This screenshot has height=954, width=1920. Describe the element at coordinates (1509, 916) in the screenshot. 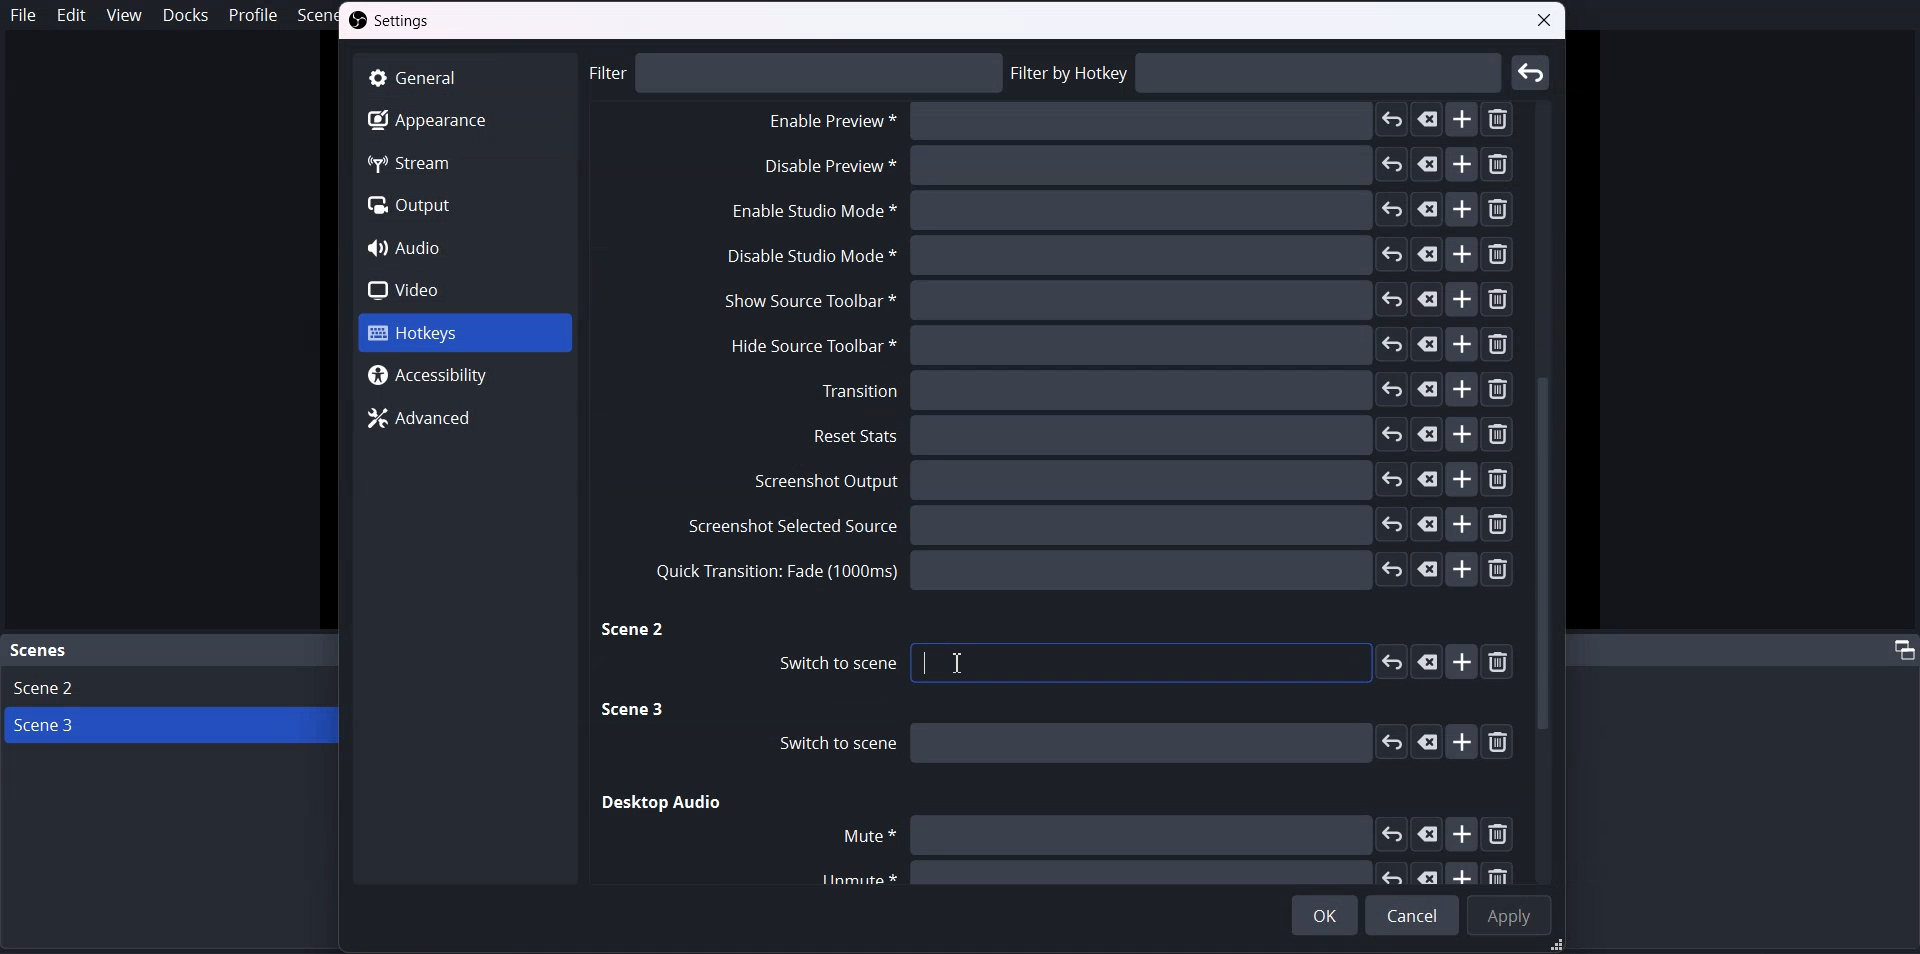

I see `Apply` at that location.